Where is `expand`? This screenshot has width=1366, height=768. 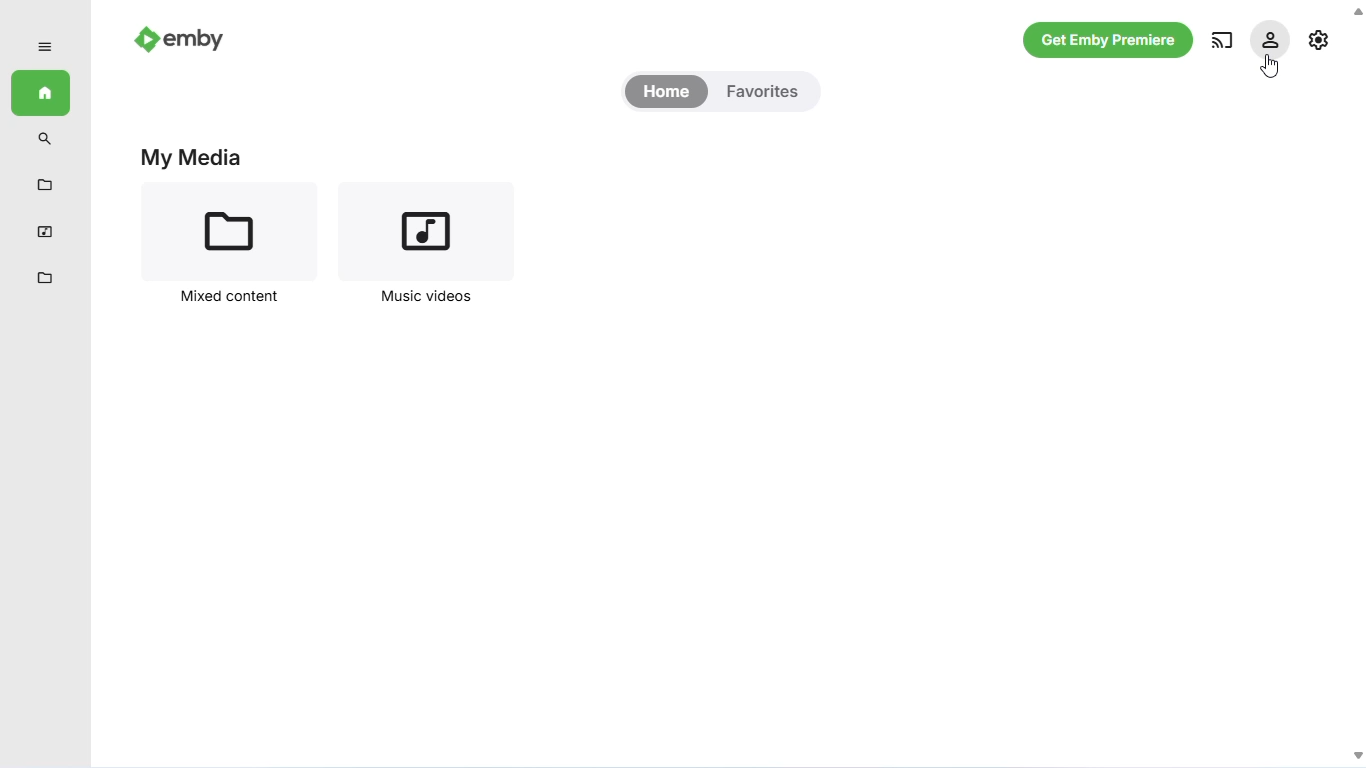 expand is located at coordinates (44, 47).